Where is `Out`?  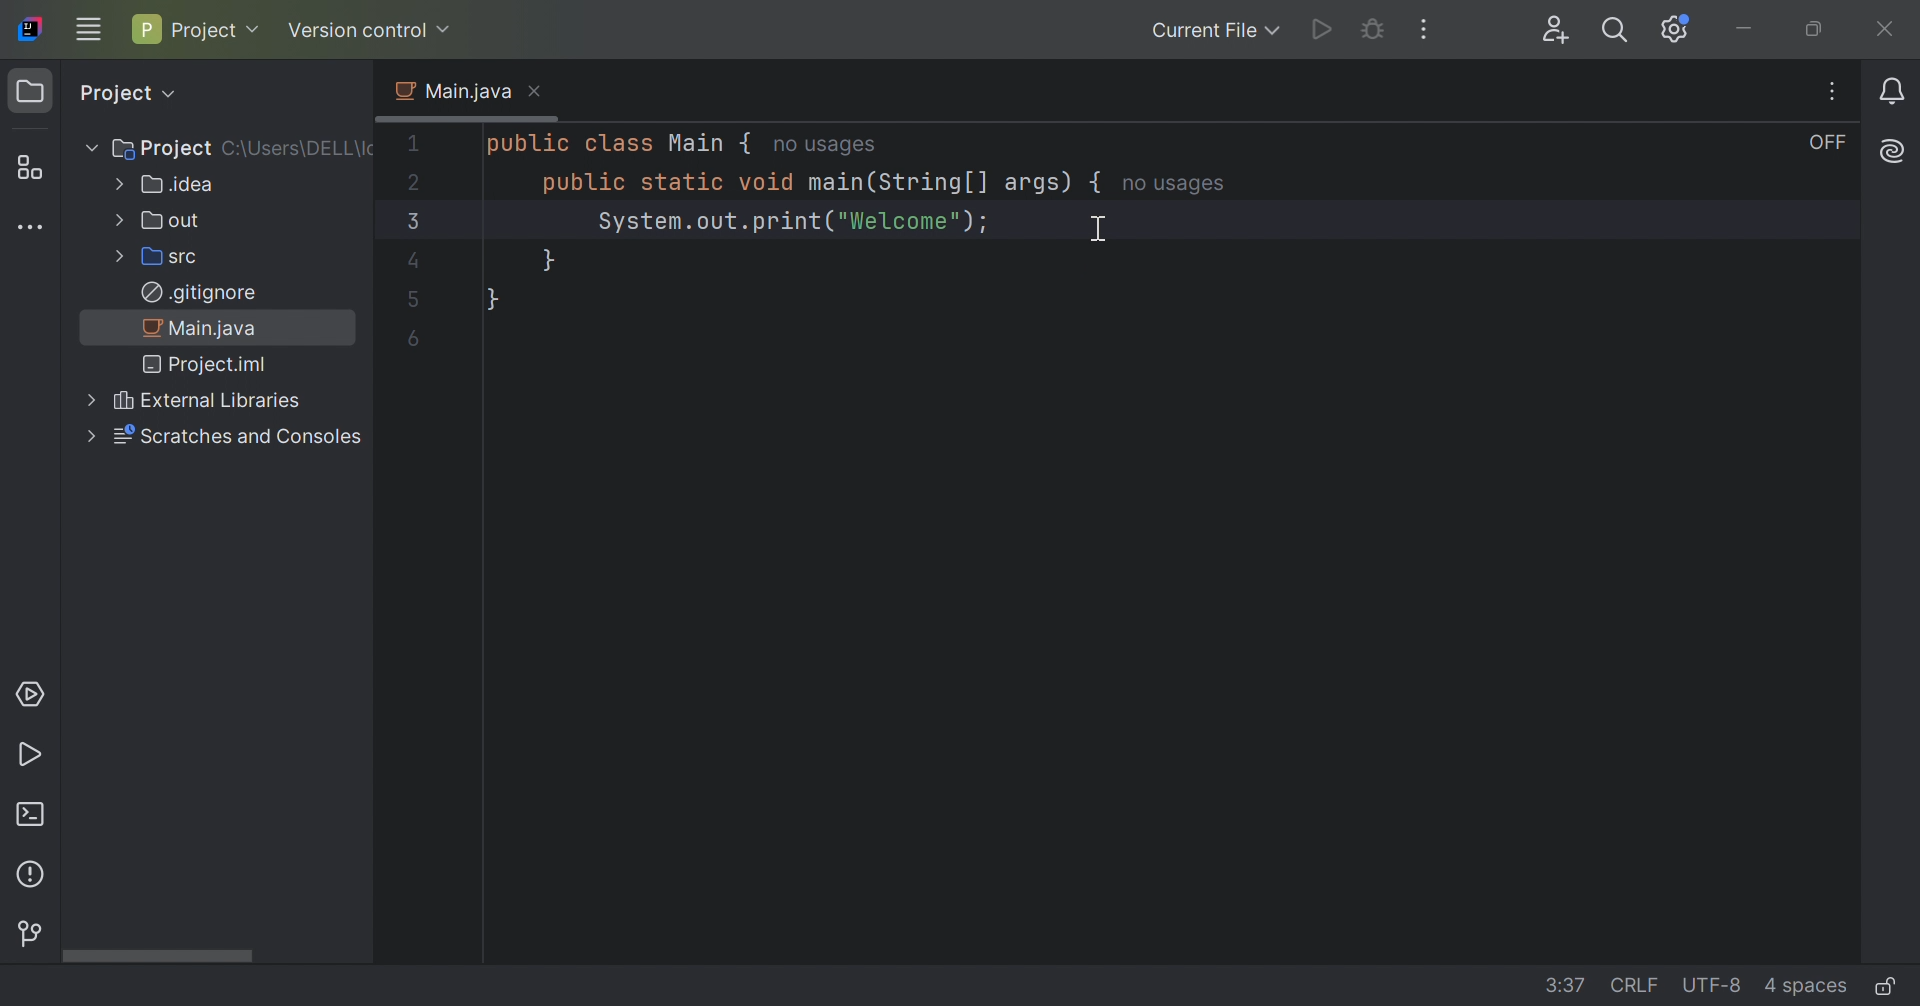 Out is located at coordinates (157, 221).